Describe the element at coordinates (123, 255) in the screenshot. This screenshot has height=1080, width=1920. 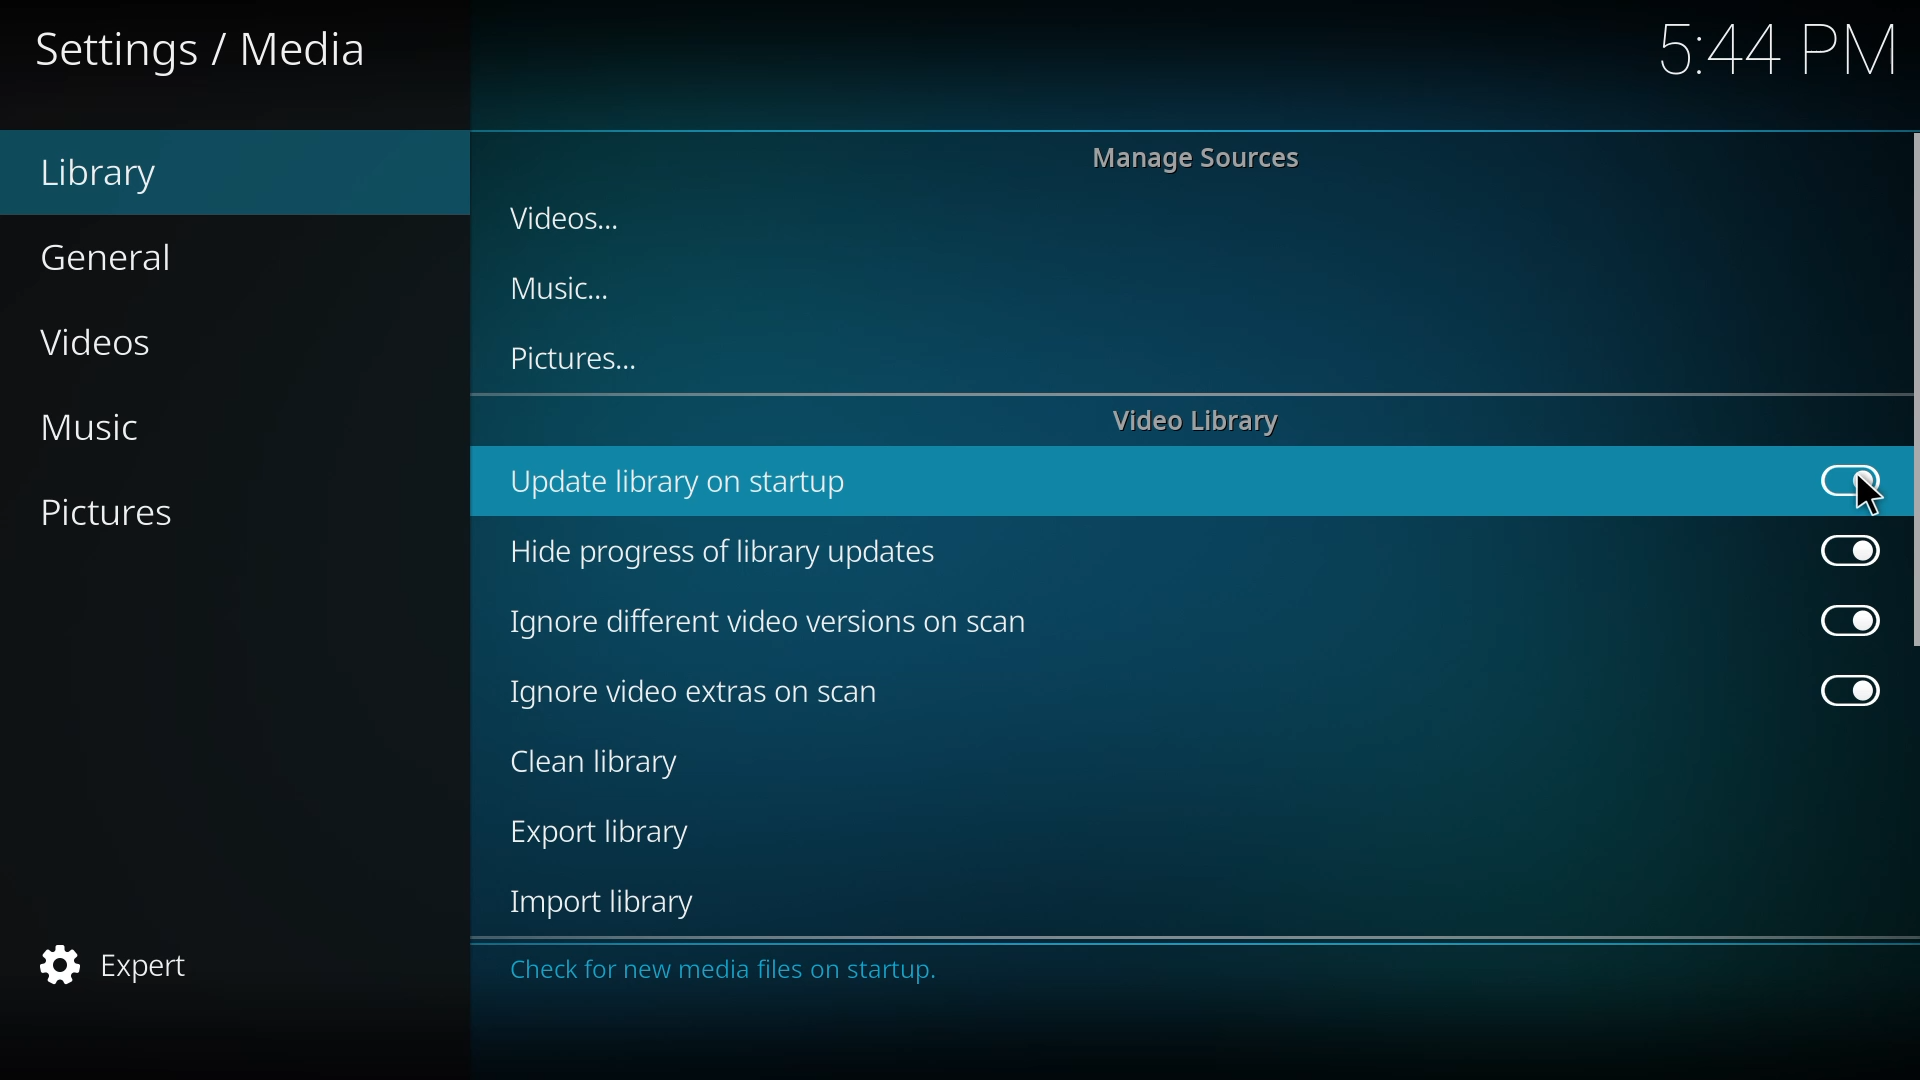
I see `general` at that location.